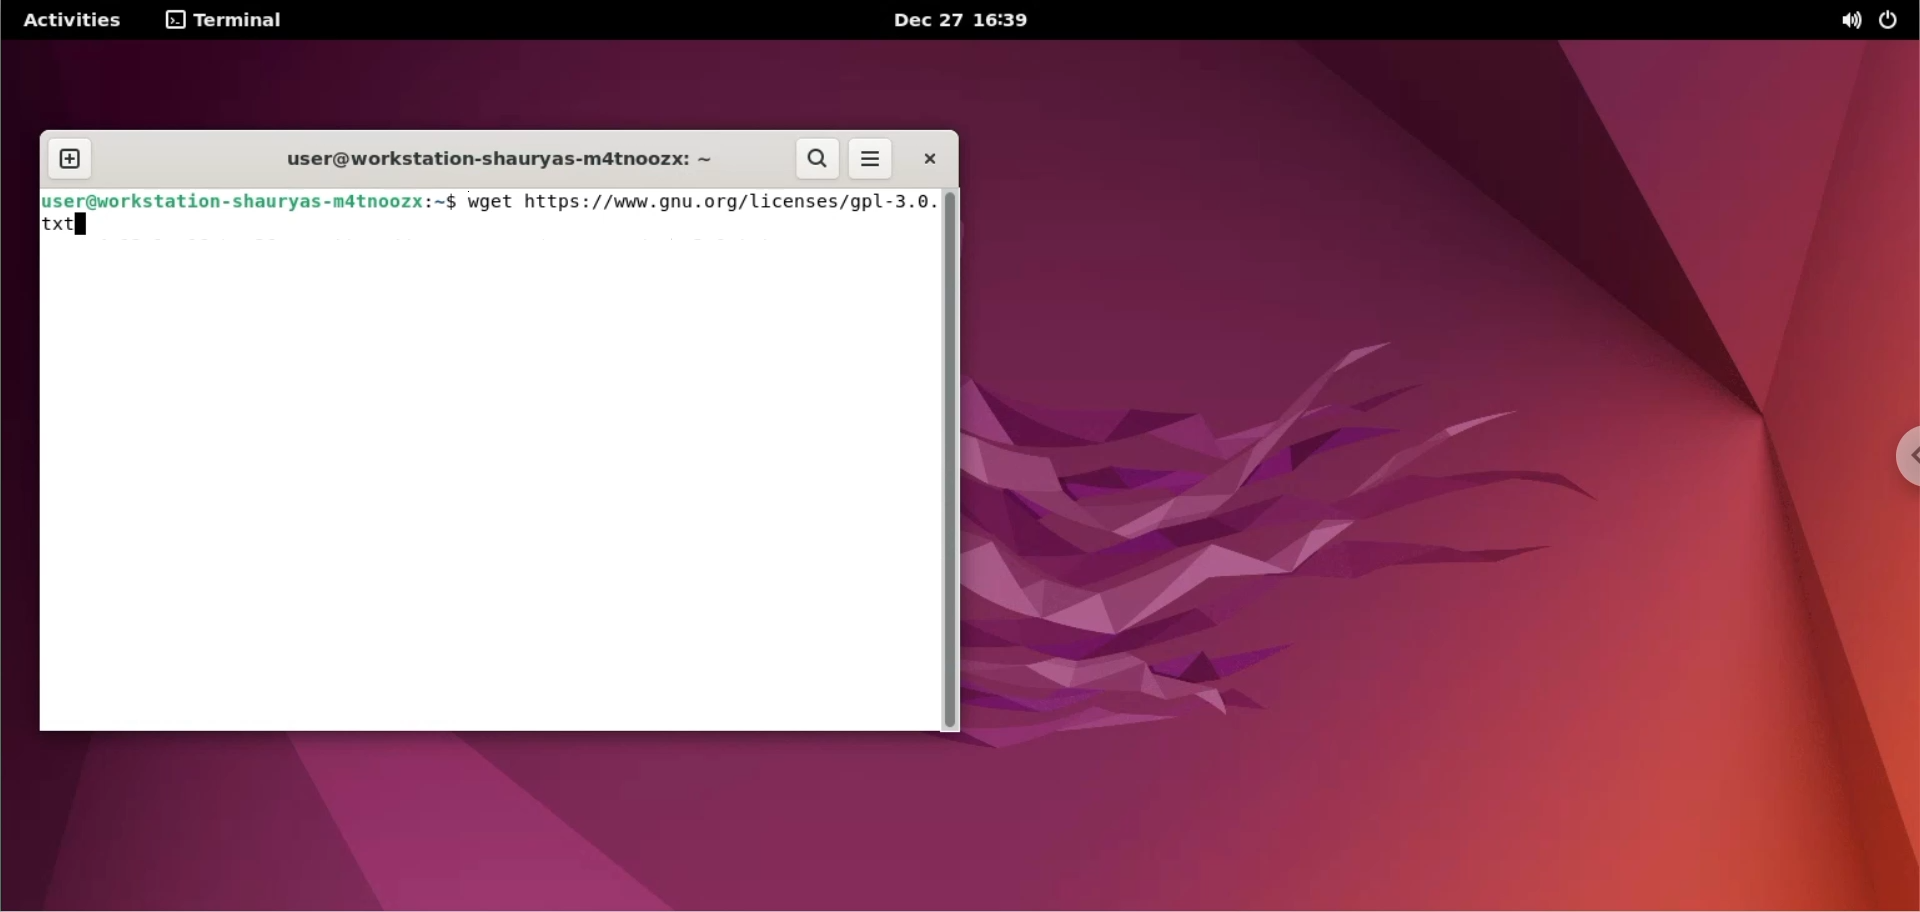 The image size is (1920, 912). Describe the element at coordinates (482, 156) in the screenshot. I see `user@workstation-shauryas-m4tnoozx: ~` at that location.